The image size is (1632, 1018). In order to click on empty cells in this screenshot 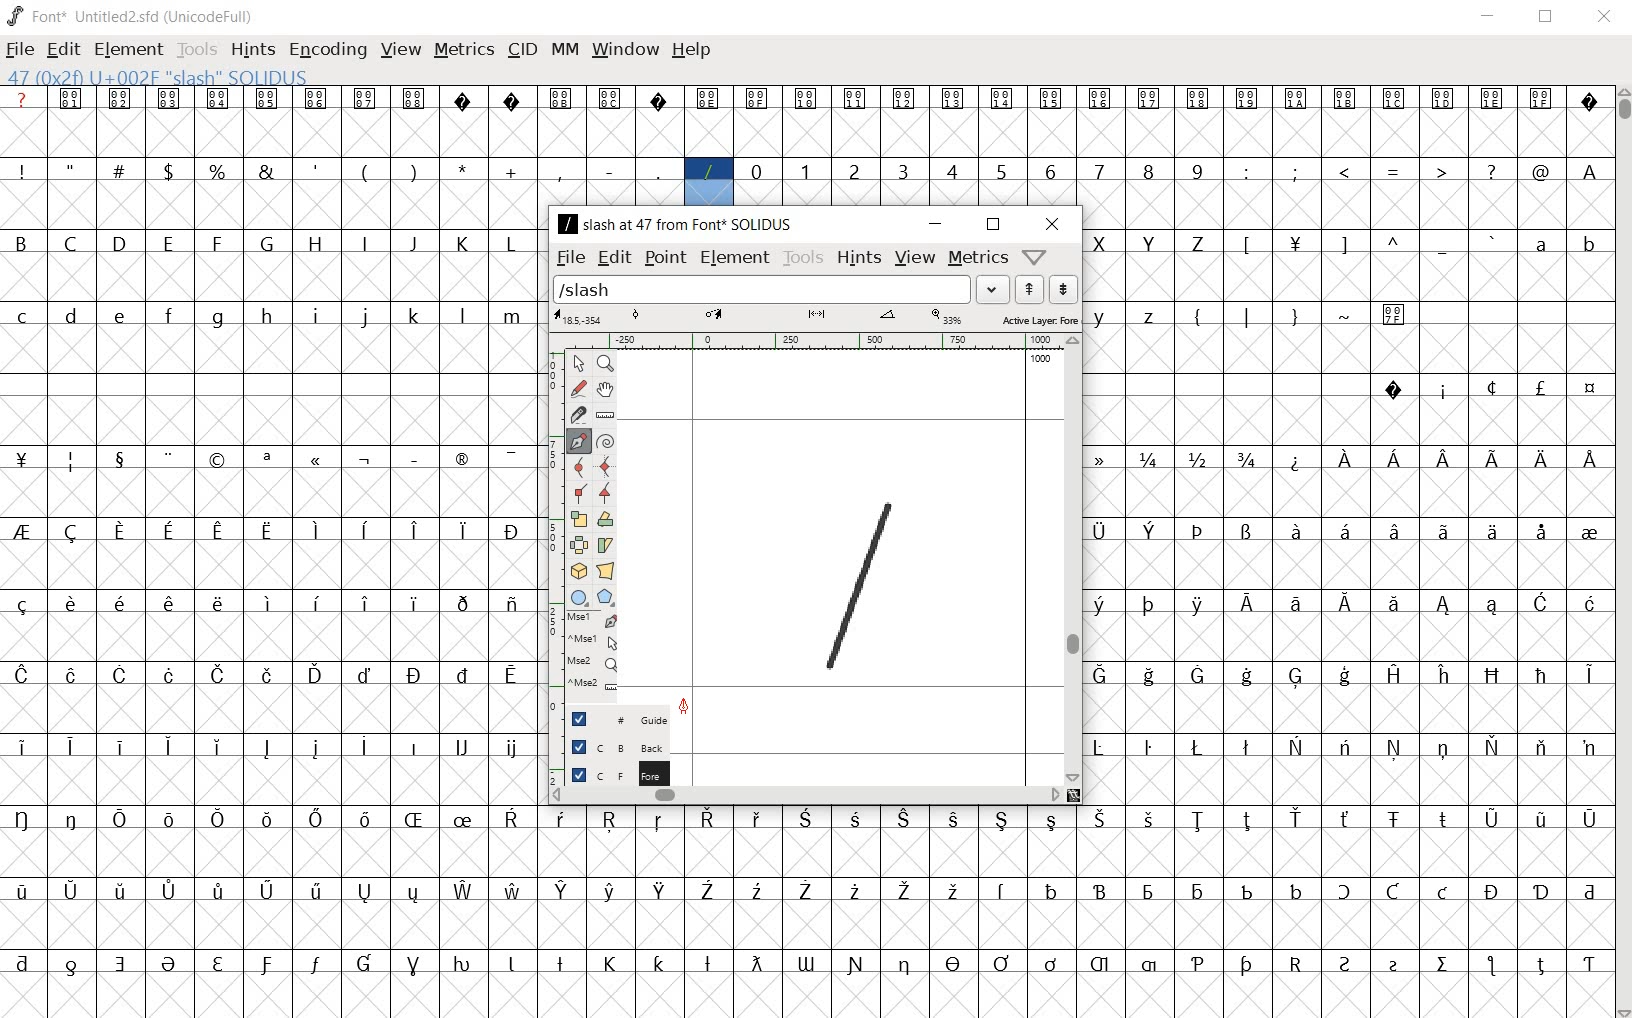, I will do `click(802, 852)`.